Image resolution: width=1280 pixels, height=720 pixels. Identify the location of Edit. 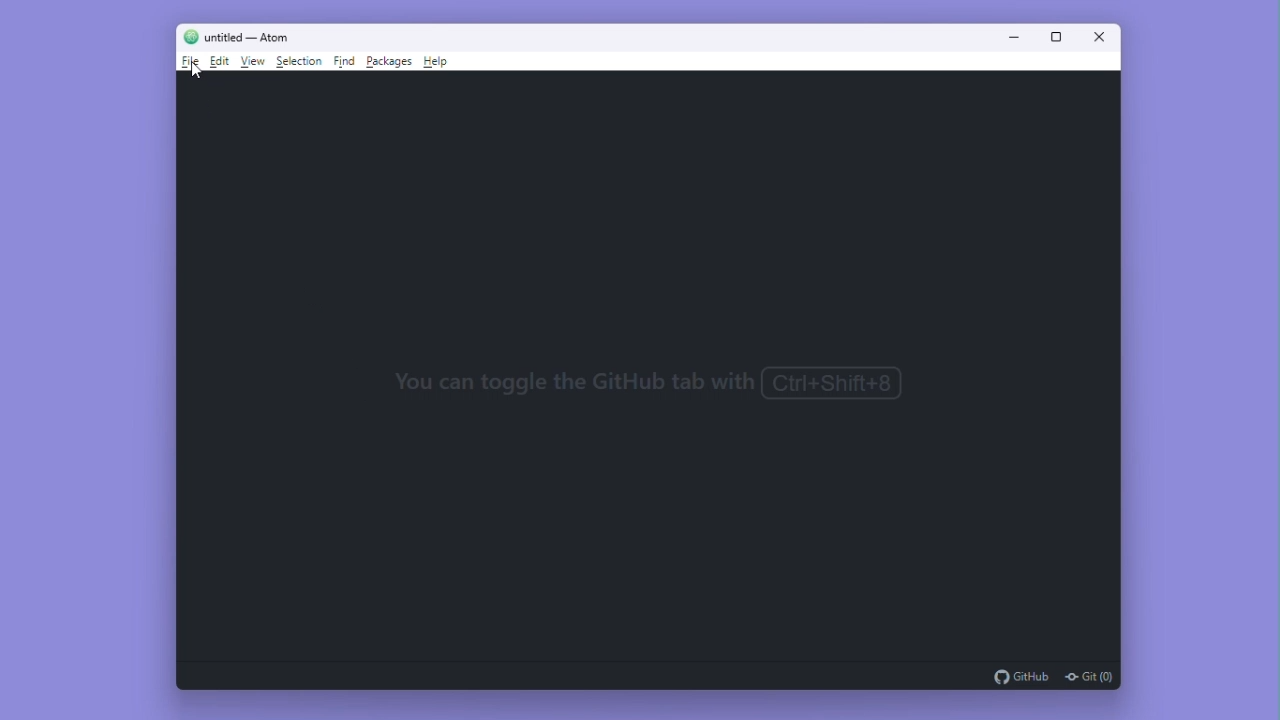
(221, 62).